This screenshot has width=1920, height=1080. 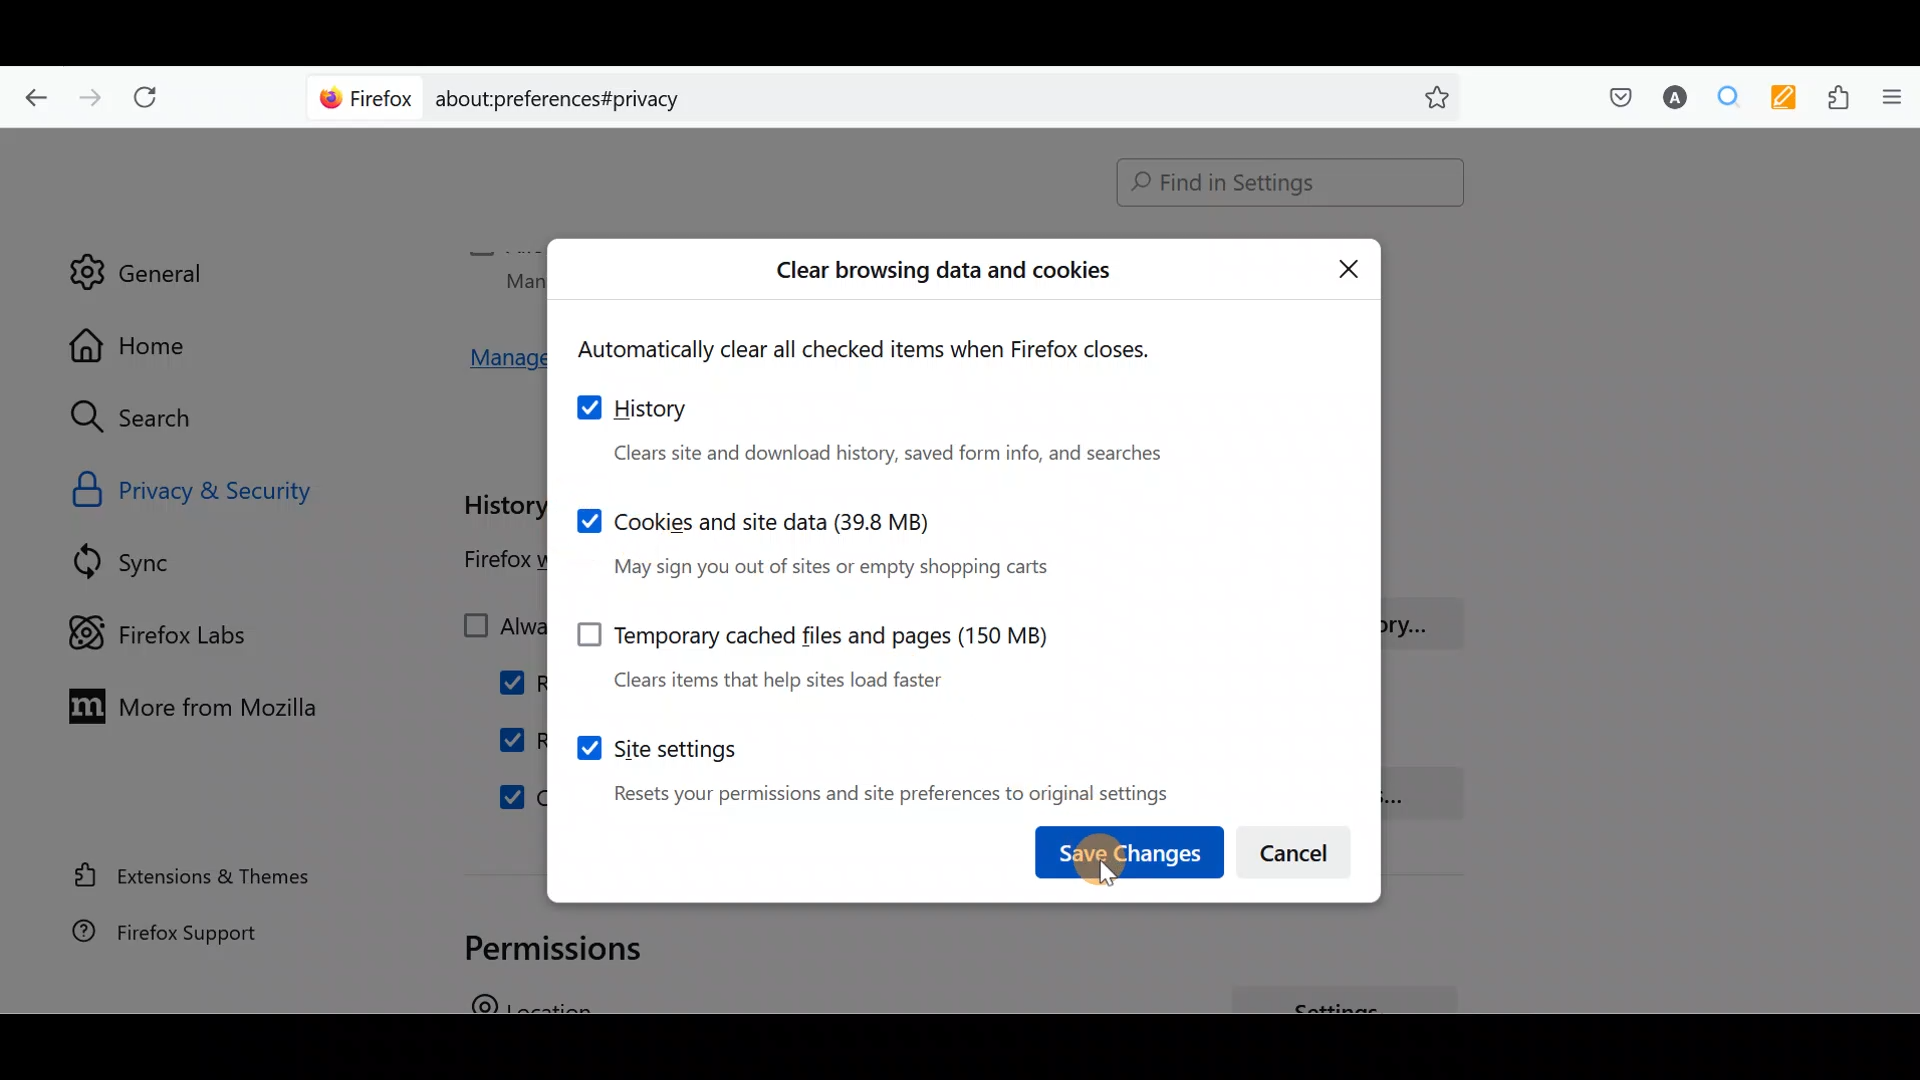 What do you see at coordinates (137, 259) in the screenshot?
I see `General` at bounding box center [137, 259].